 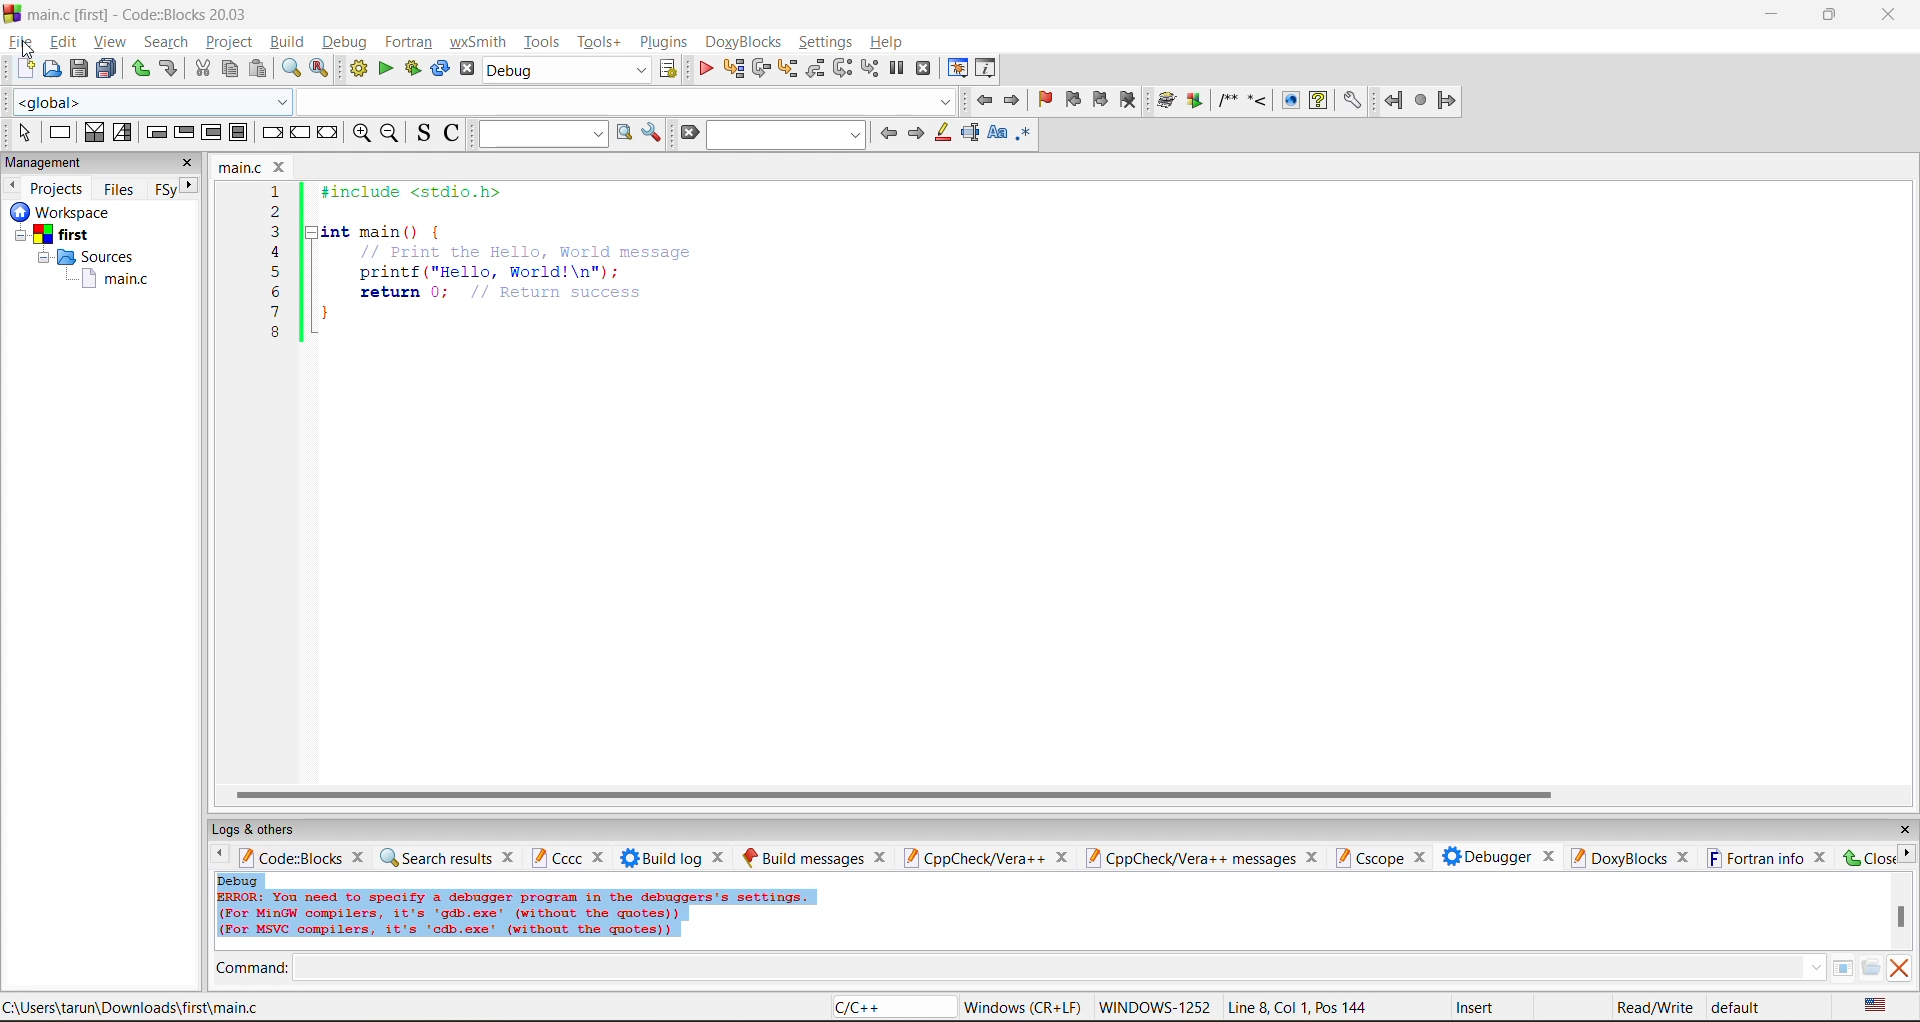 I want to click on build and run, so click(x=413, y=69).